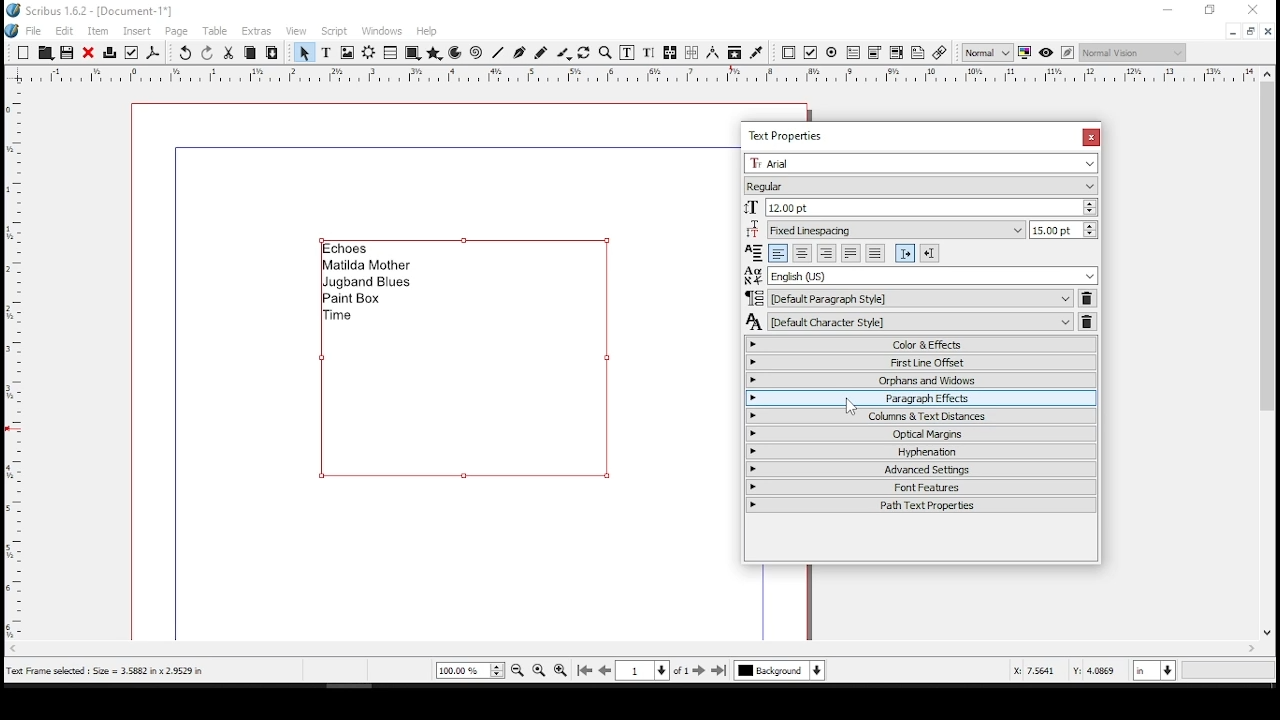  I want to click on copy, so click(251, 52).